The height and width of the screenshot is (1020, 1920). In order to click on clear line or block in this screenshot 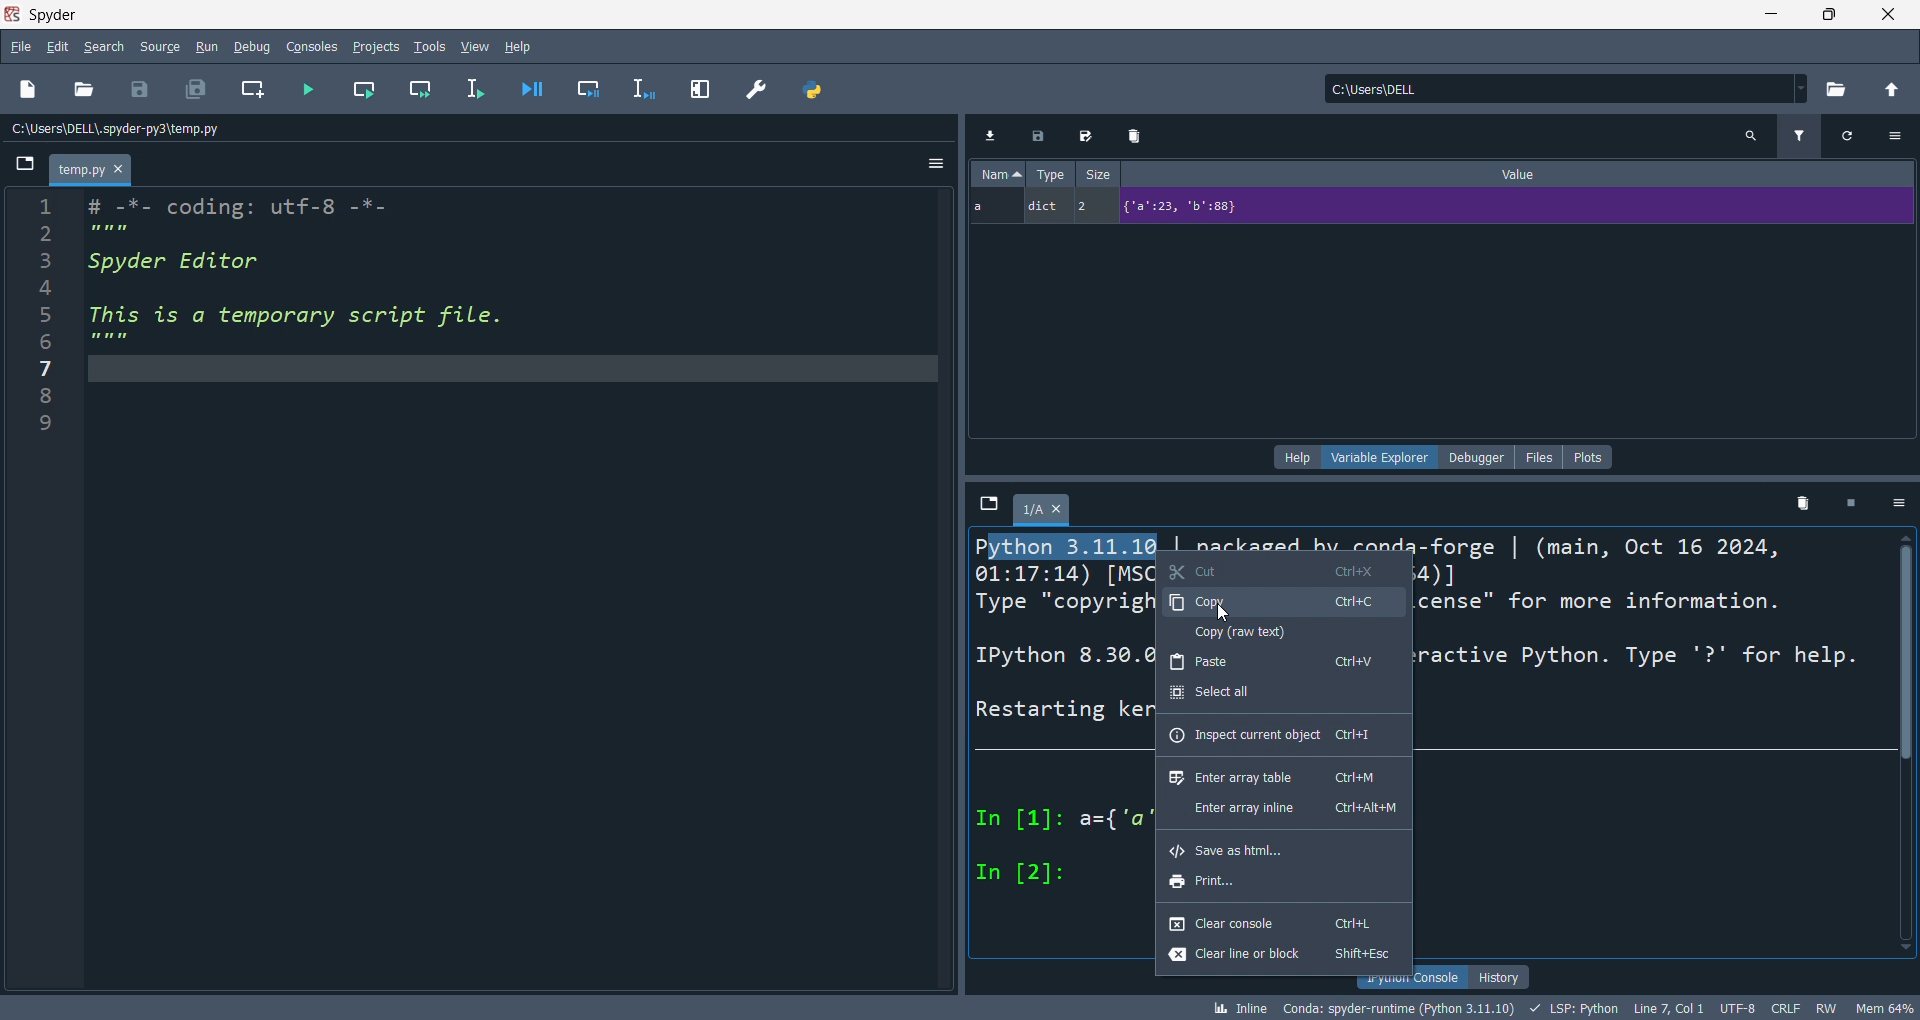, I will do `click(1284, 956)`.